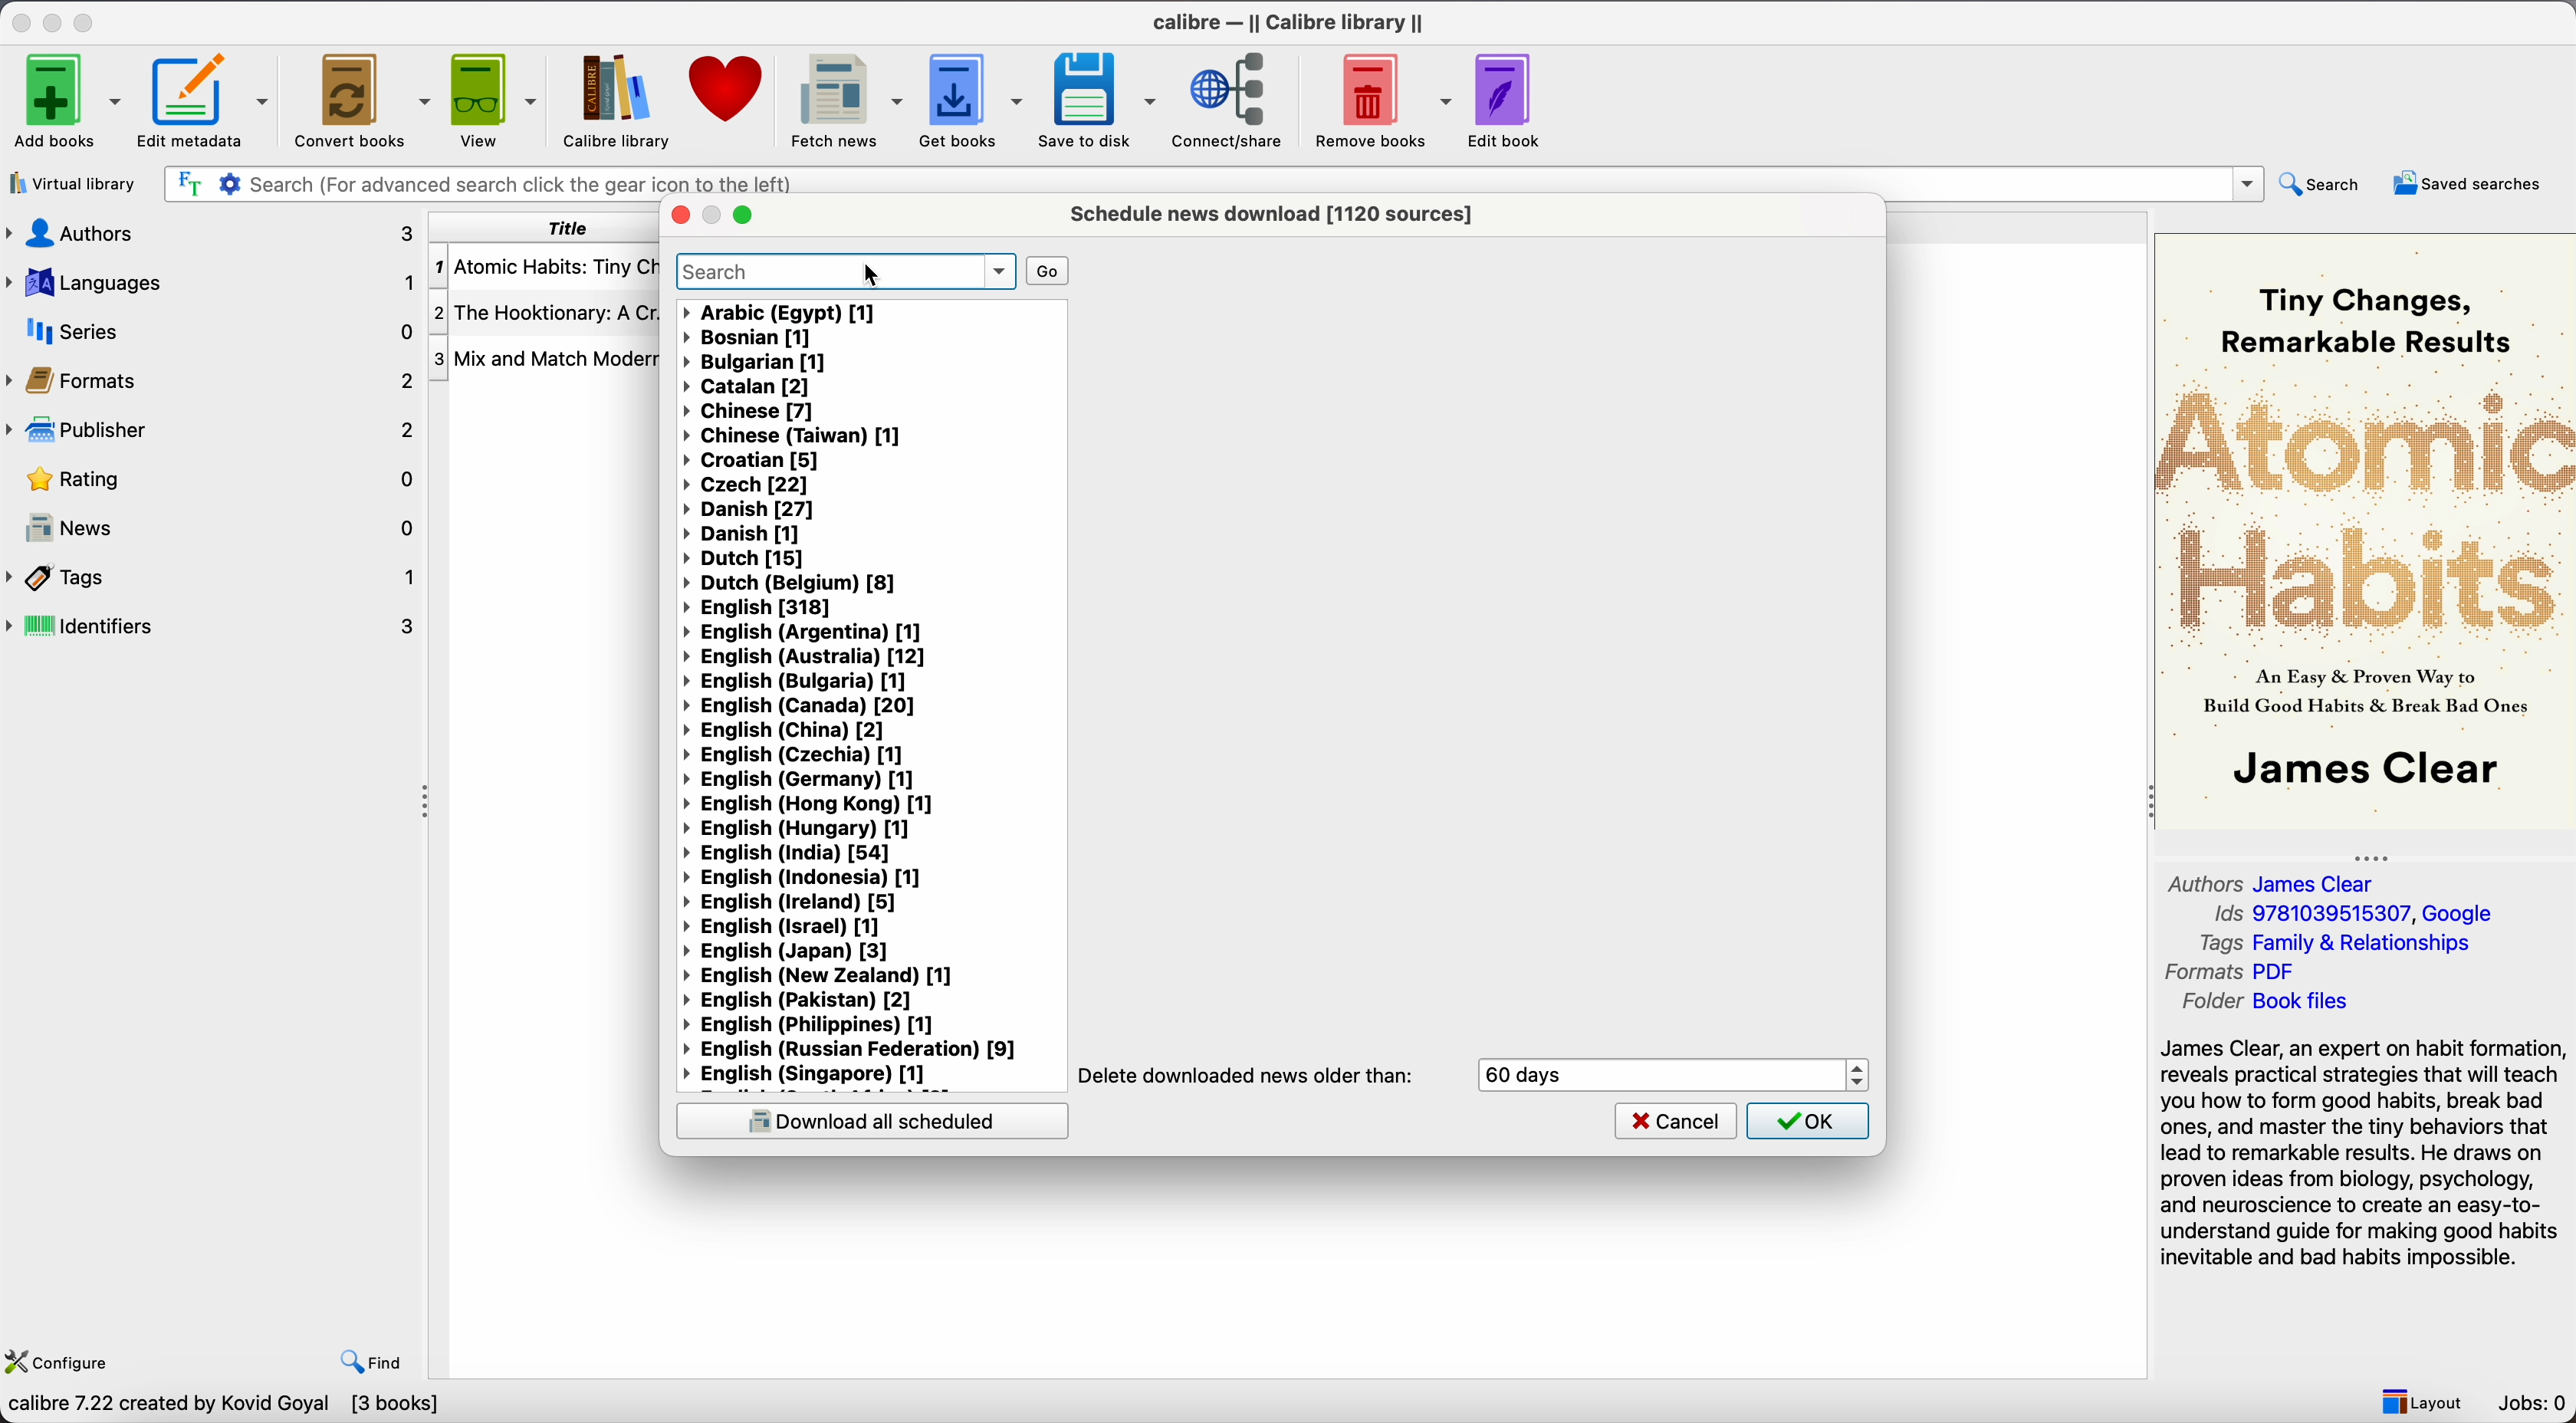 This screenshot has width=2576, height=1423. What do you see at coordinates (546, 268) in the screenshot?
I see `Atomic Habits: Tiny Ch...` at bounding box center [546, 268].